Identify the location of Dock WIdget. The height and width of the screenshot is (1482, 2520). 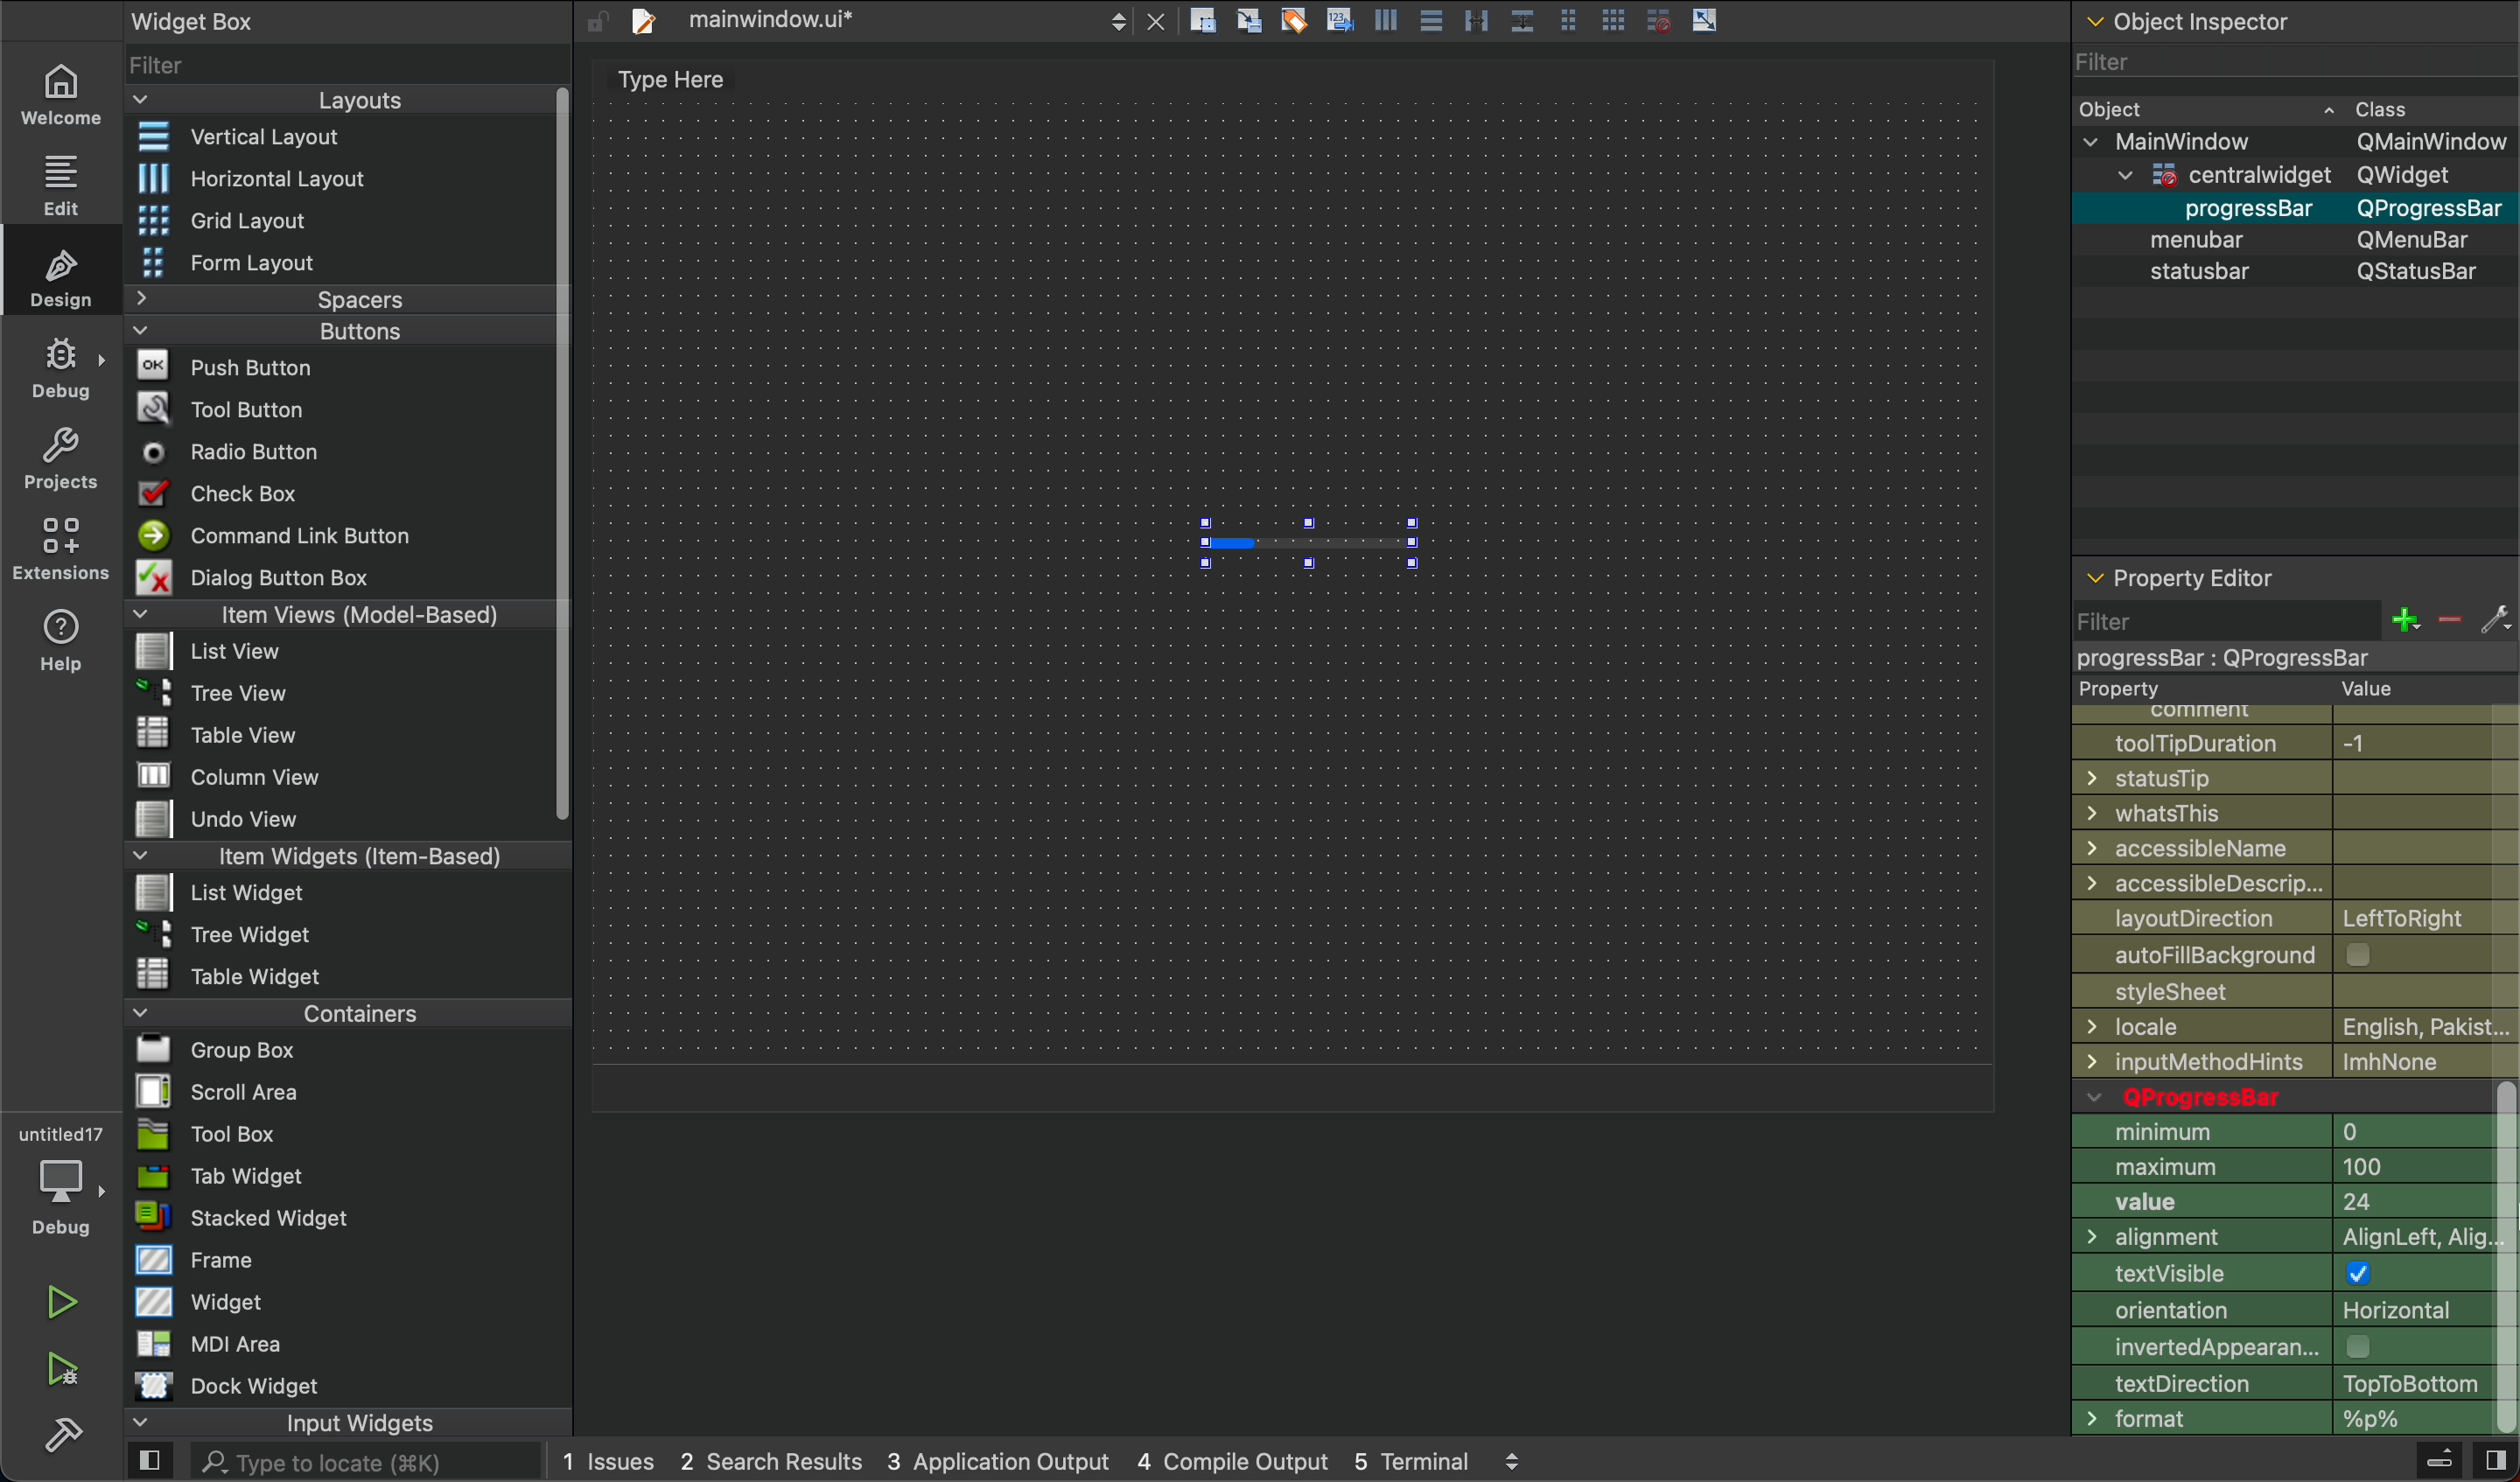
(227, 1386).